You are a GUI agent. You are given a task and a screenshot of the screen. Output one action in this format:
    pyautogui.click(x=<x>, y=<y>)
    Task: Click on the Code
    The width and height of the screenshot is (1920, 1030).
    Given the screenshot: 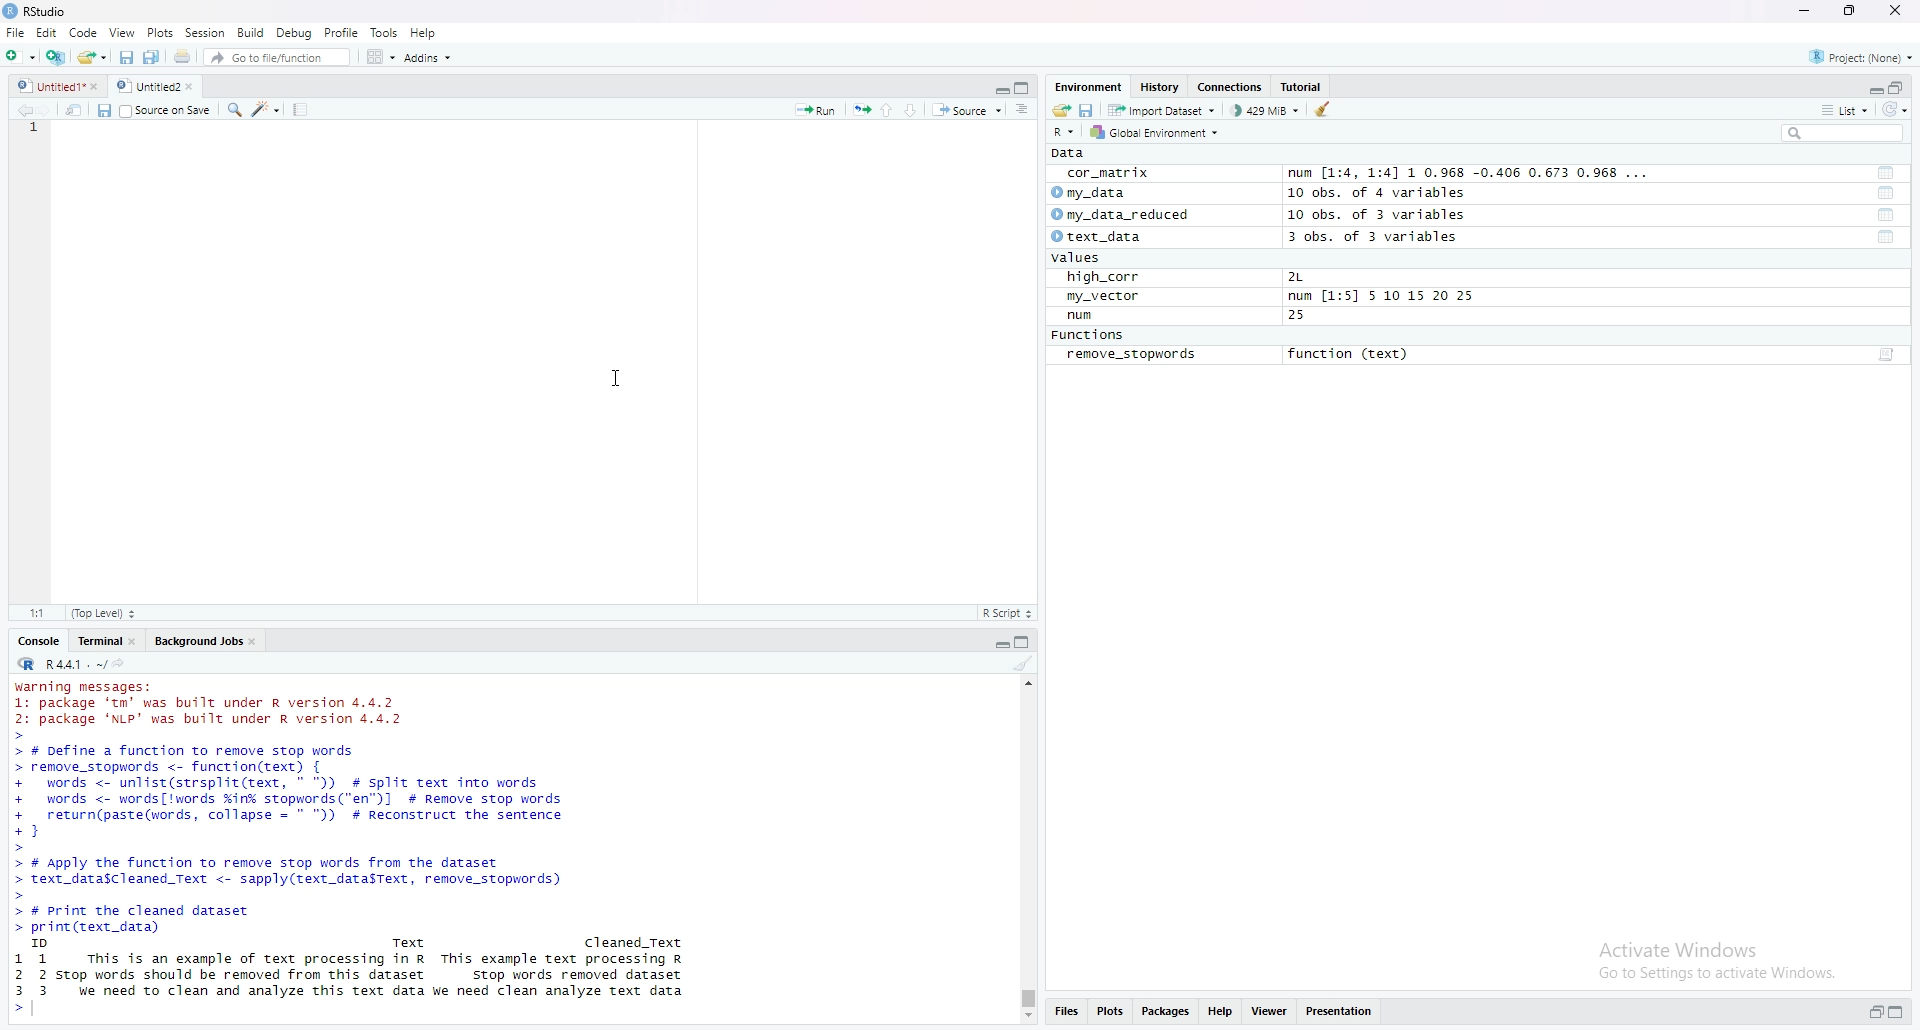 What is the action you would take?
    pyautogui.click(x=86, y=33)
    